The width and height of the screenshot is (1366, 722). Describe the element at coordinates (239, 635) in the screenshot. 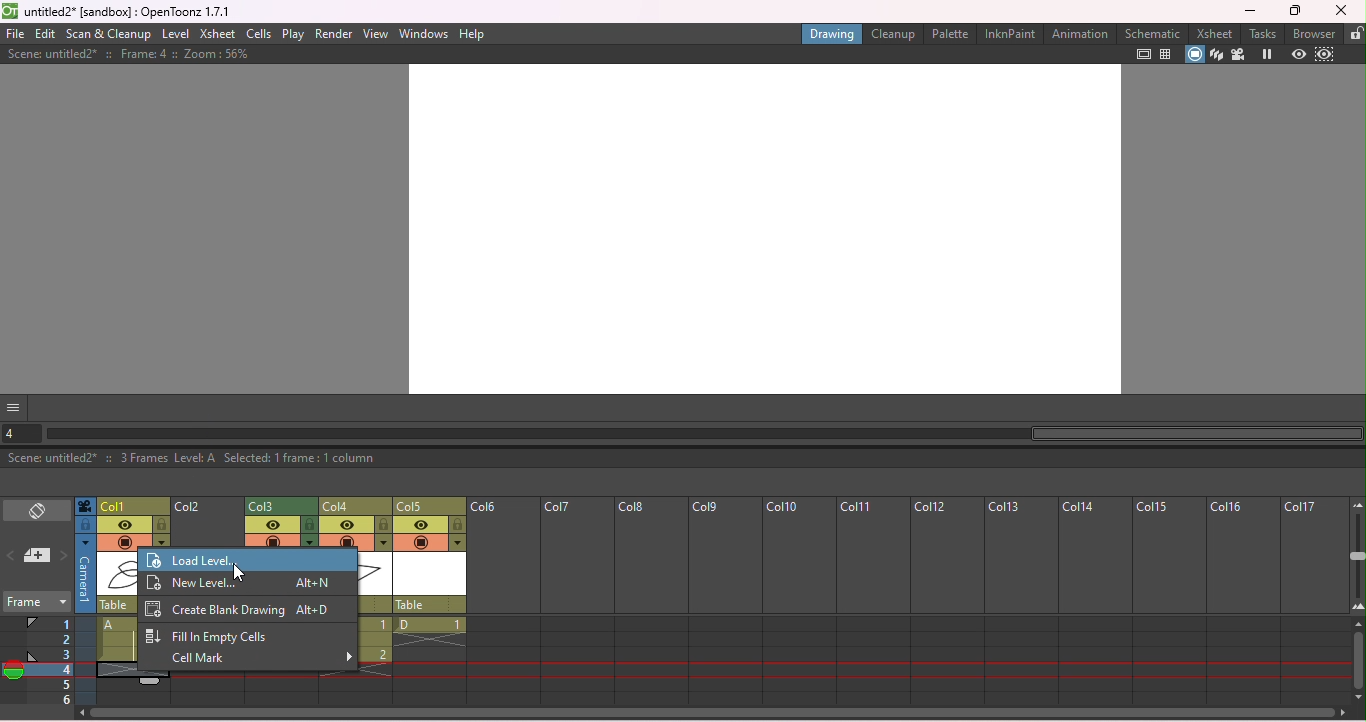

I see `Fill in empty cells` at that location.